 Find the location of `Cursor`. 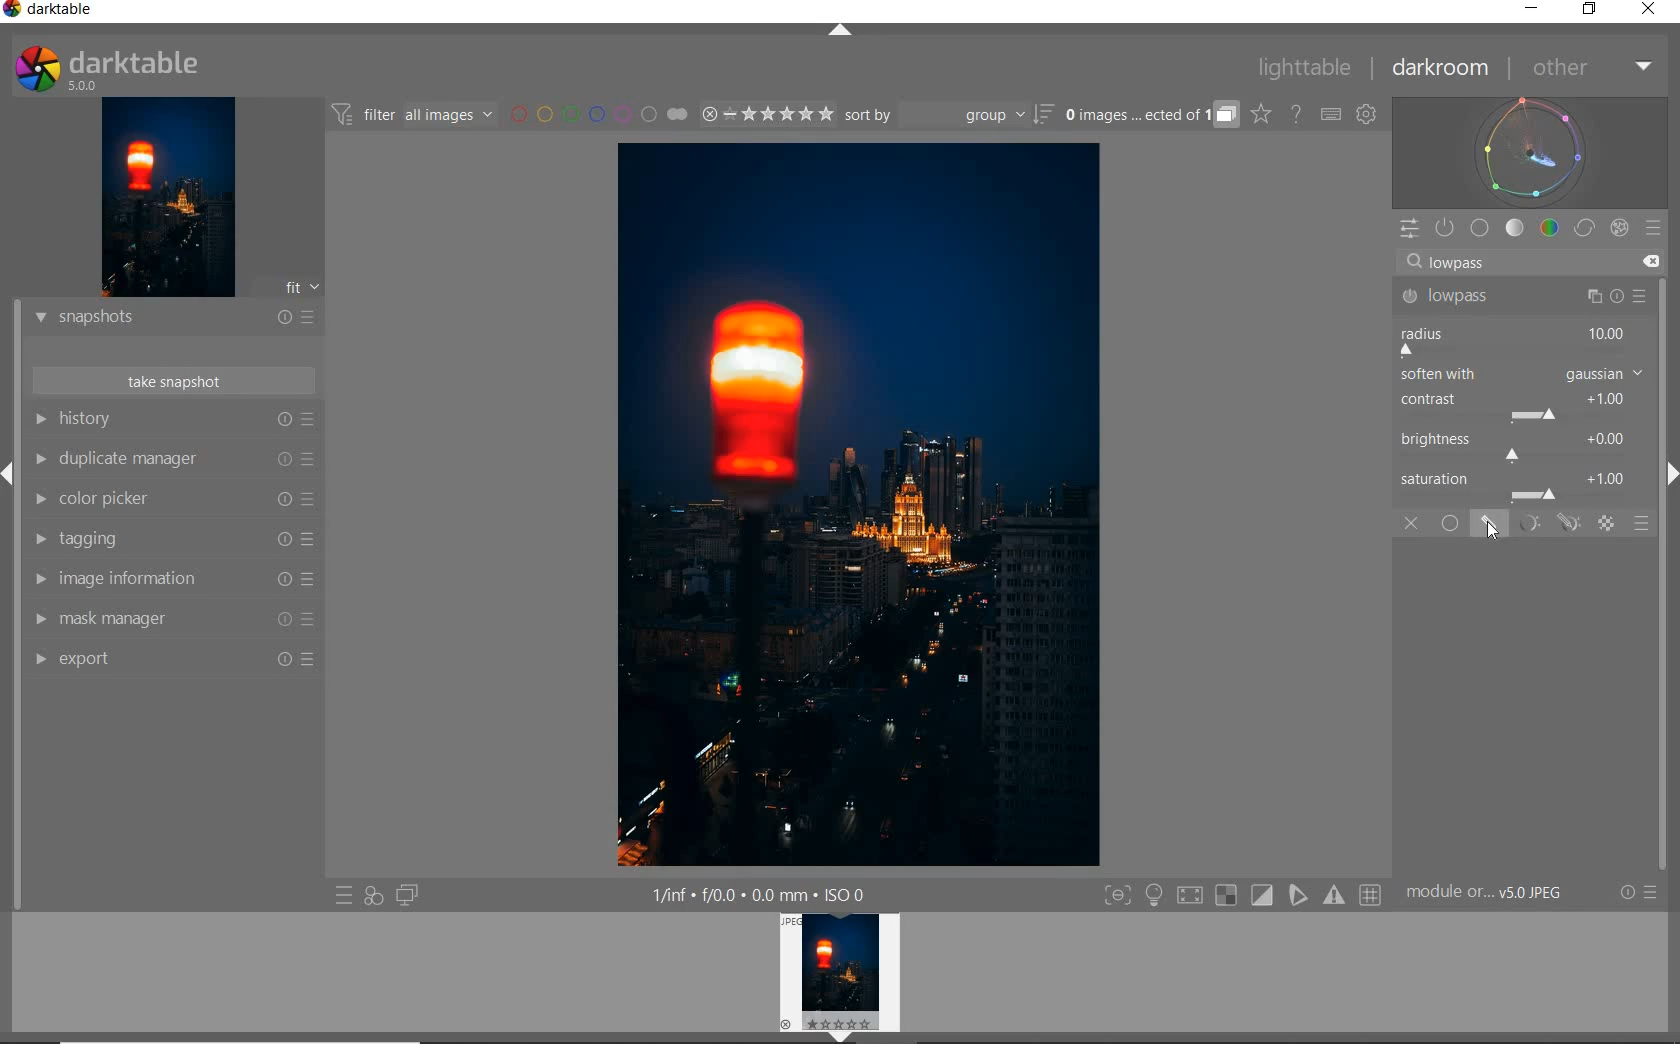

Cursor is located at coordinates (1492, 532).